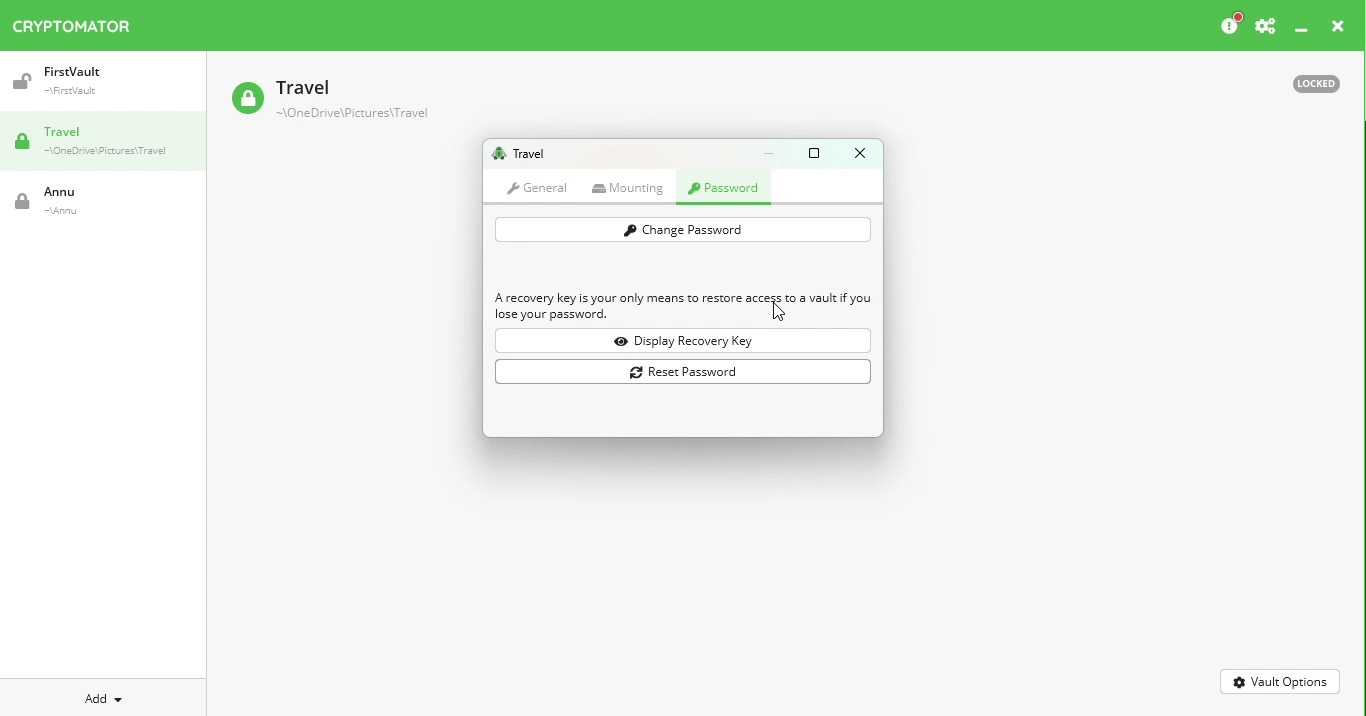  I want to click on Travel, so click(518, 154).